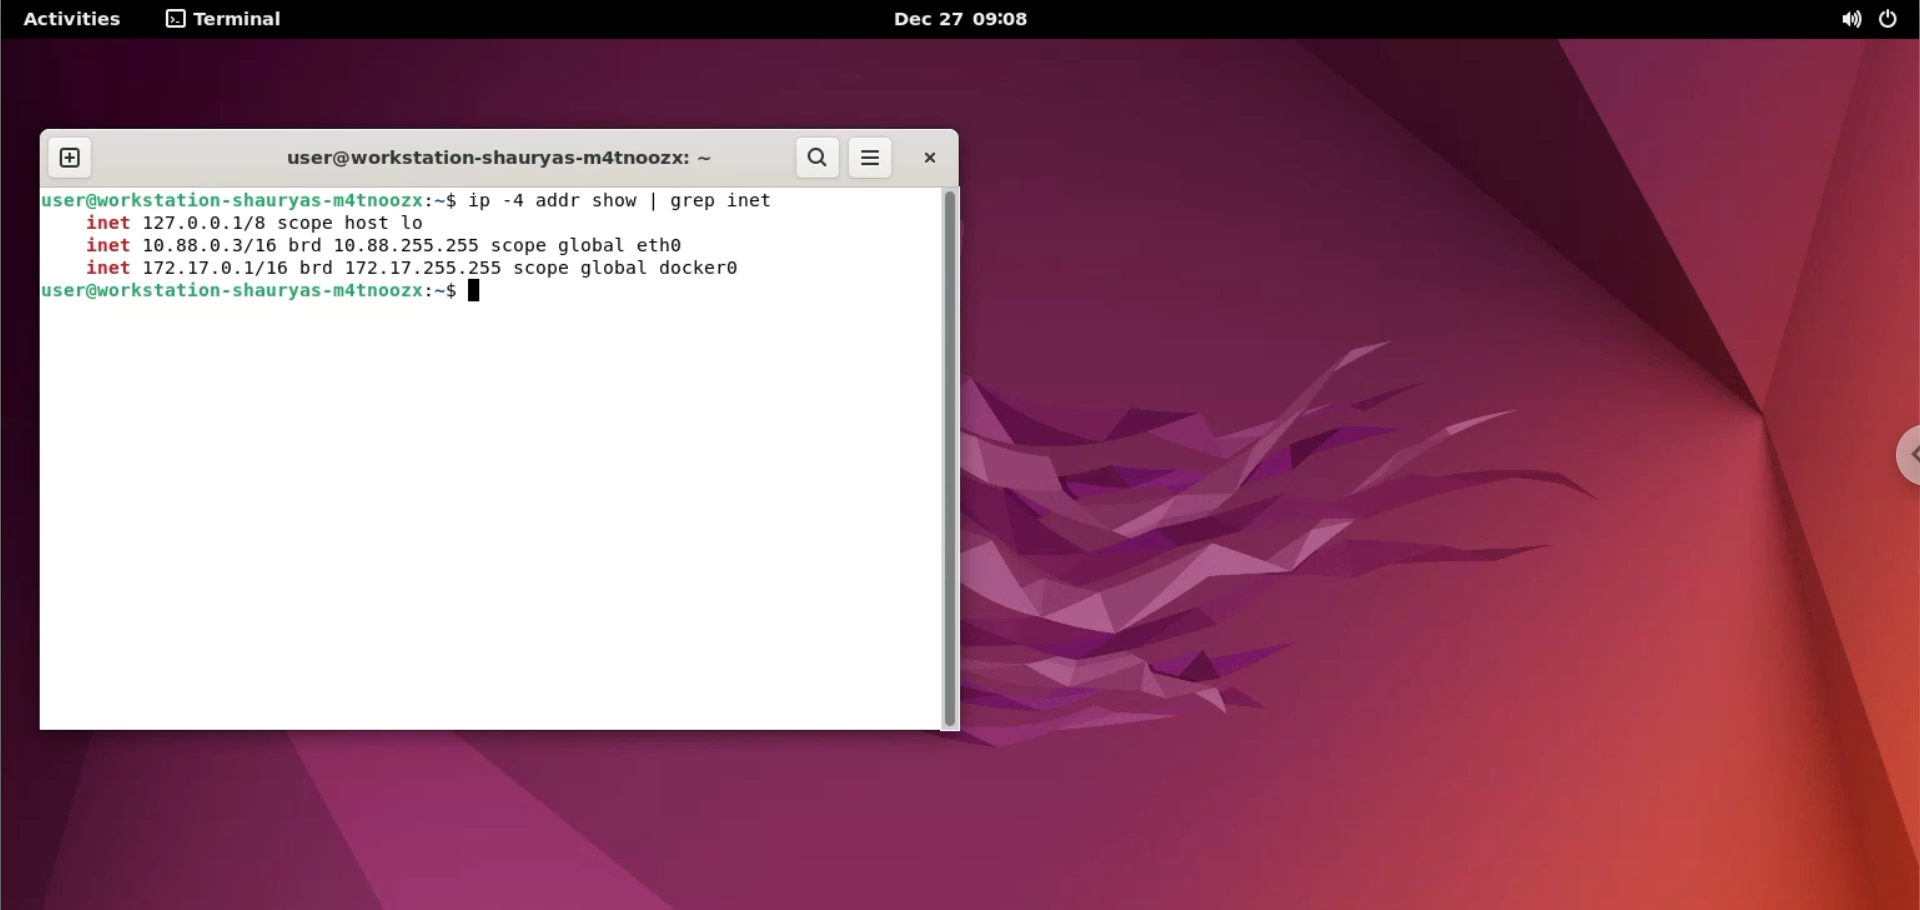  I want to click on terminal cursor, so click(476, 291).